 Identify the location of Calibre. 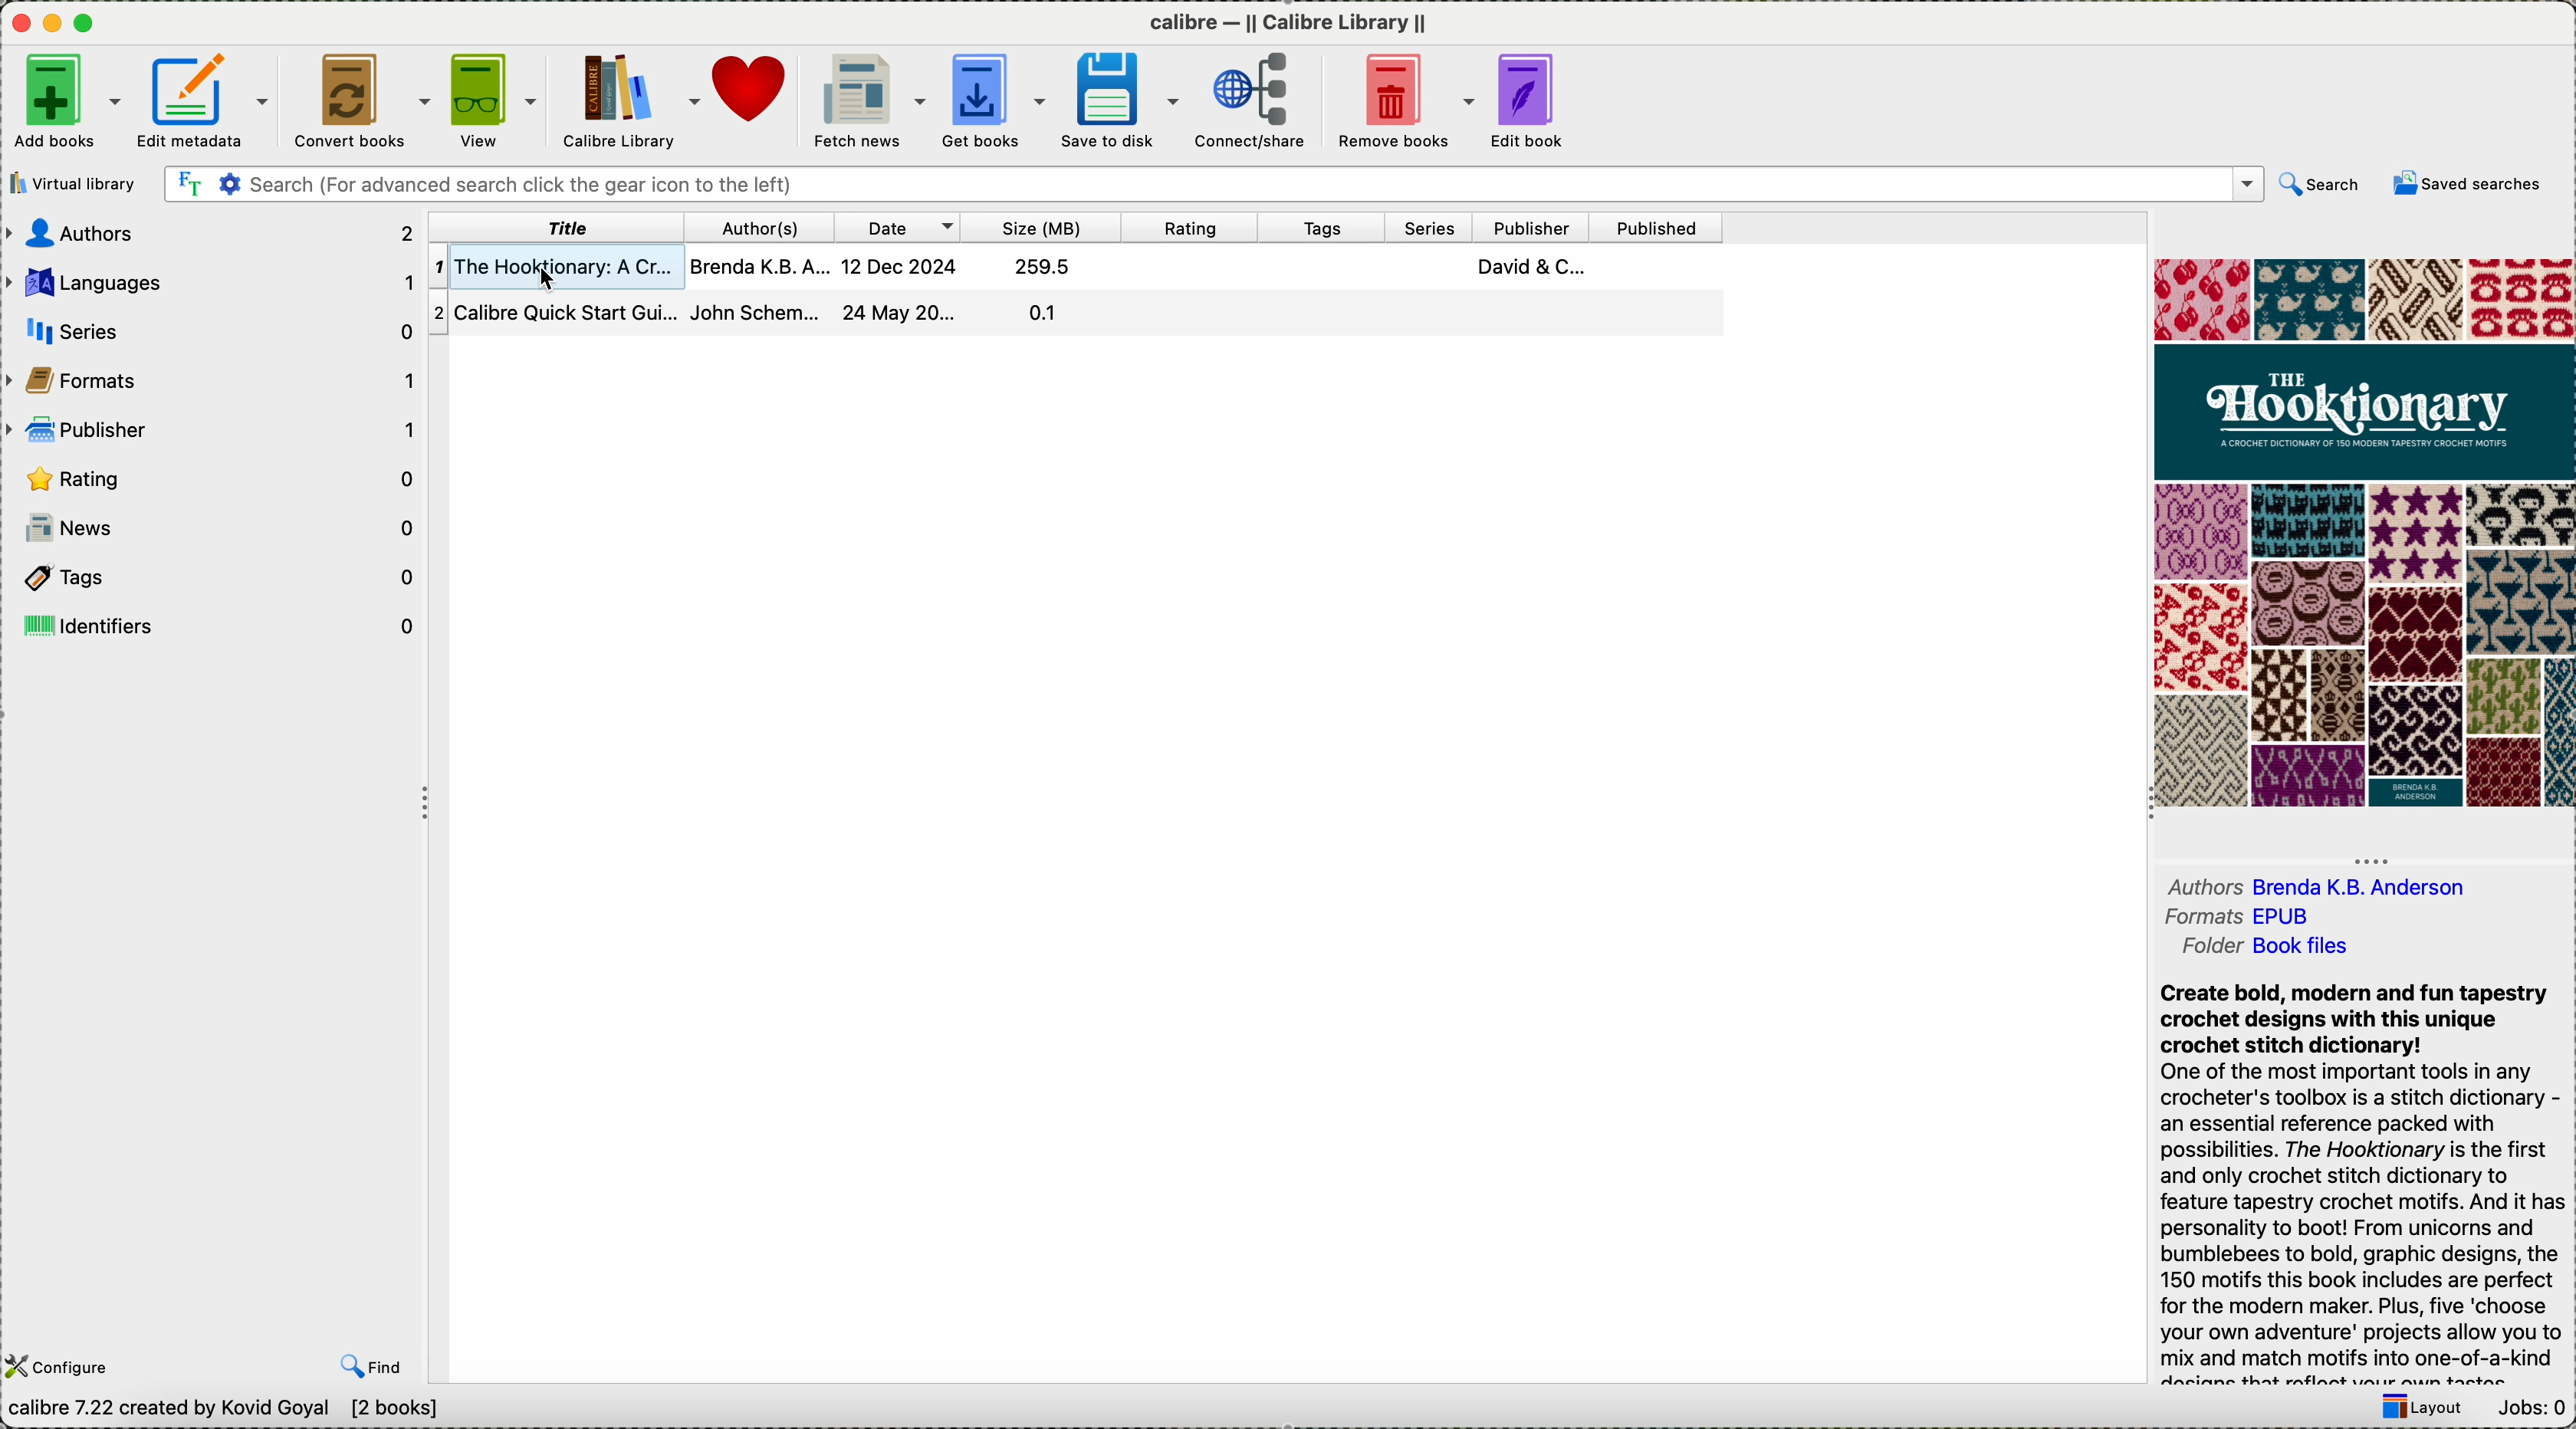
(1293, 22).